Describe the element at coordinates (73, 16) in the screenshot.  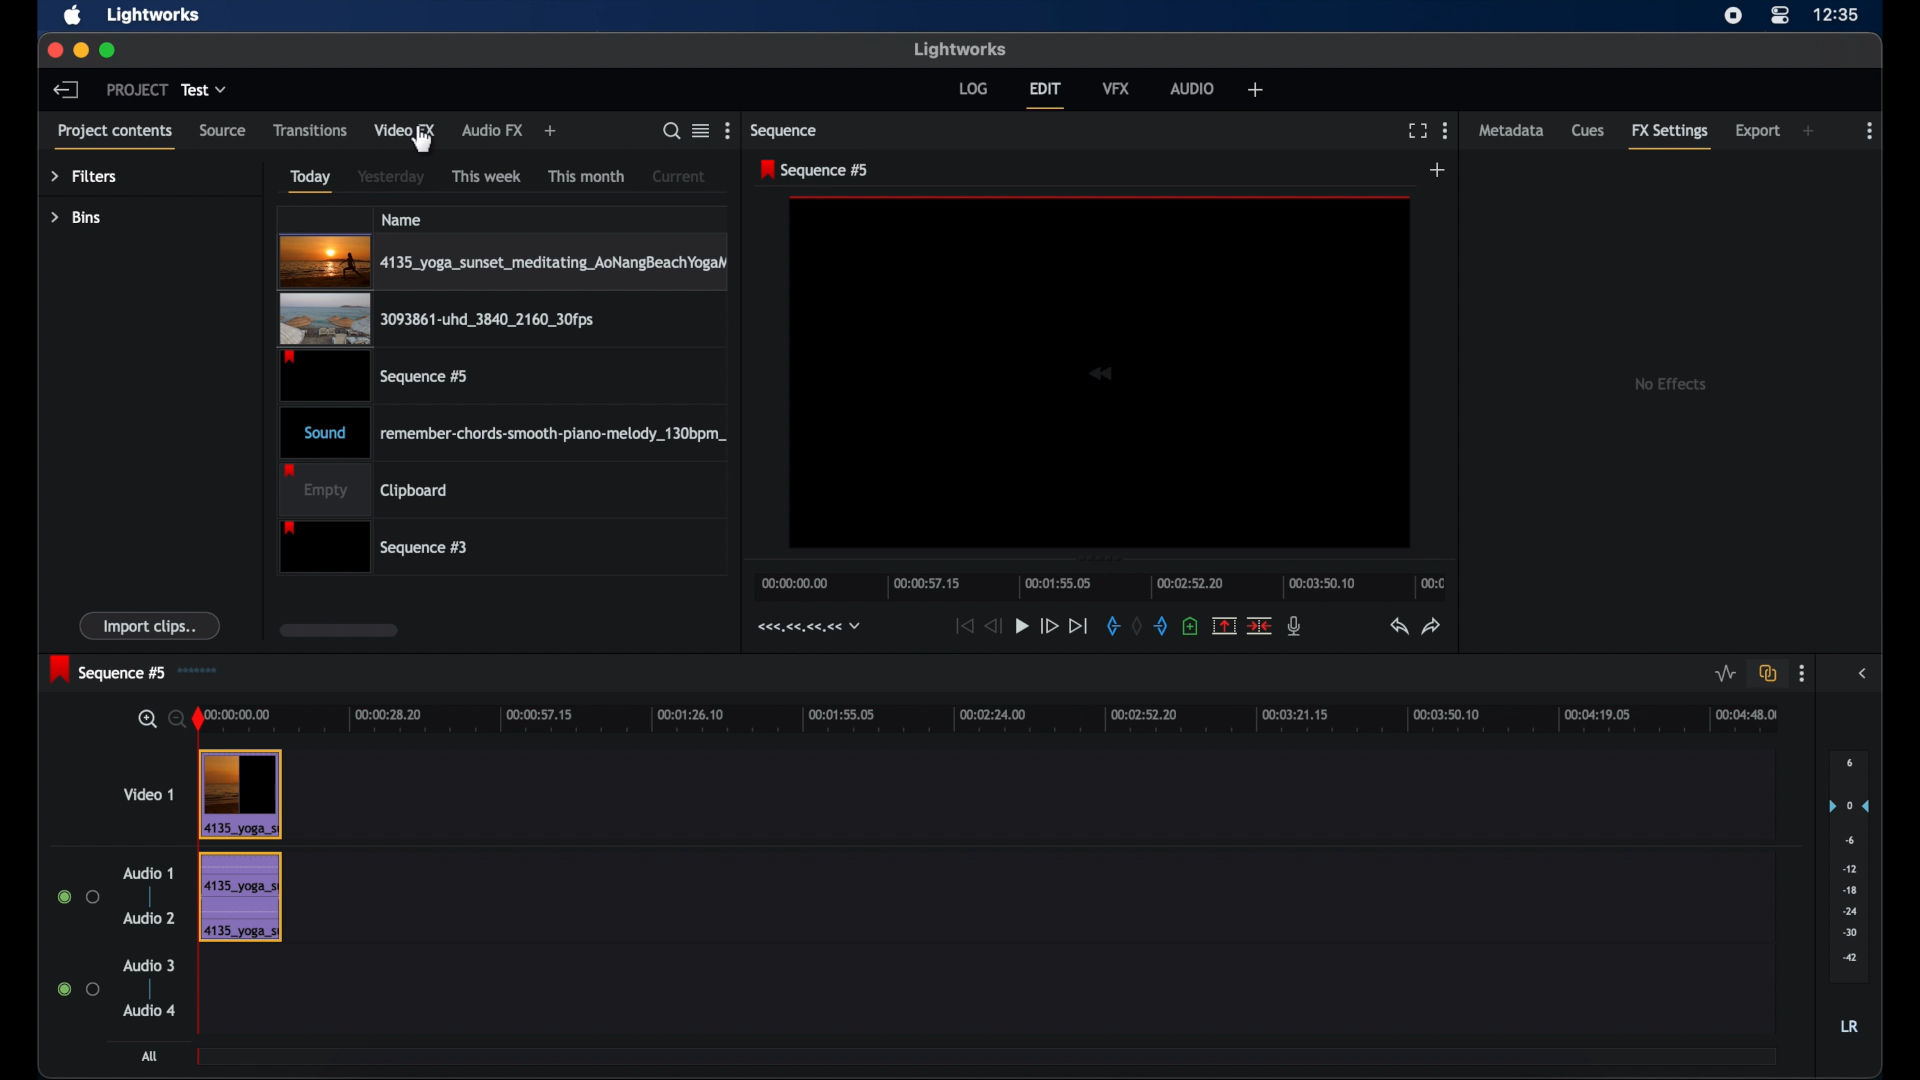
I see `apple icon` at that location.